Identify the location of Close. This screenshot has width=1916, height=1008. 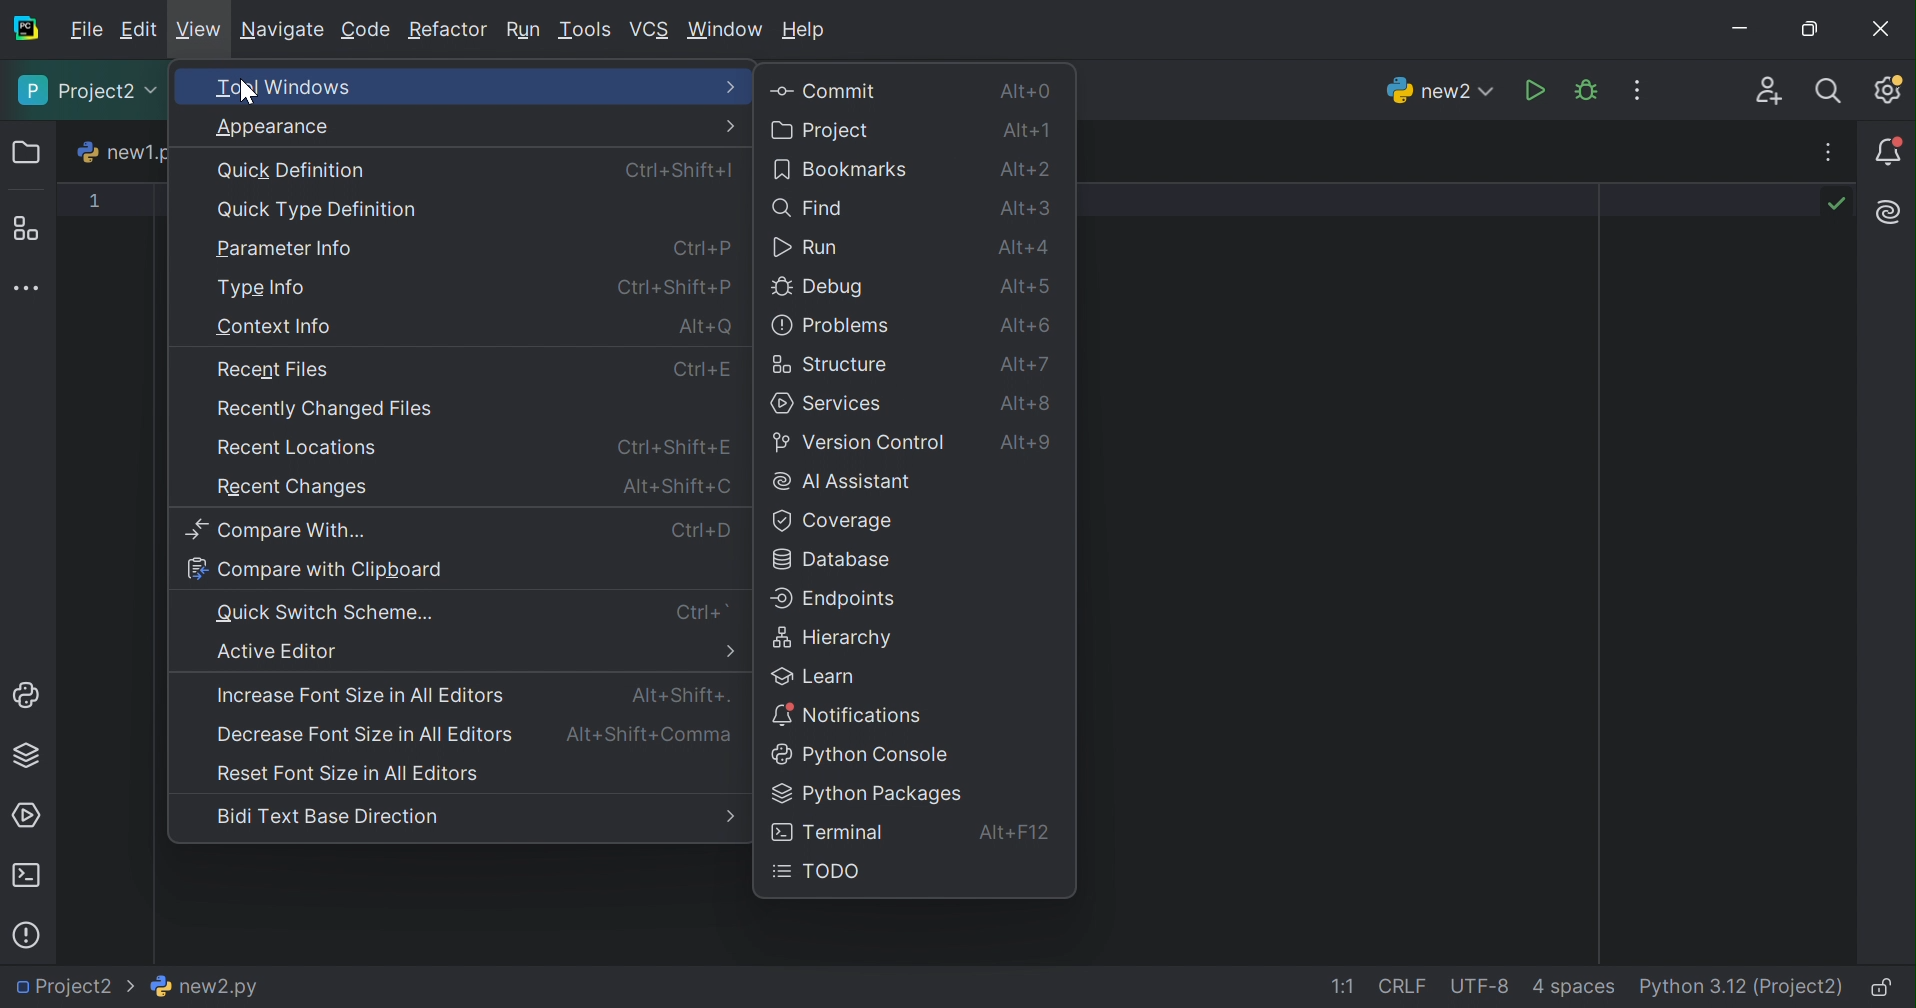
(1884, 30).